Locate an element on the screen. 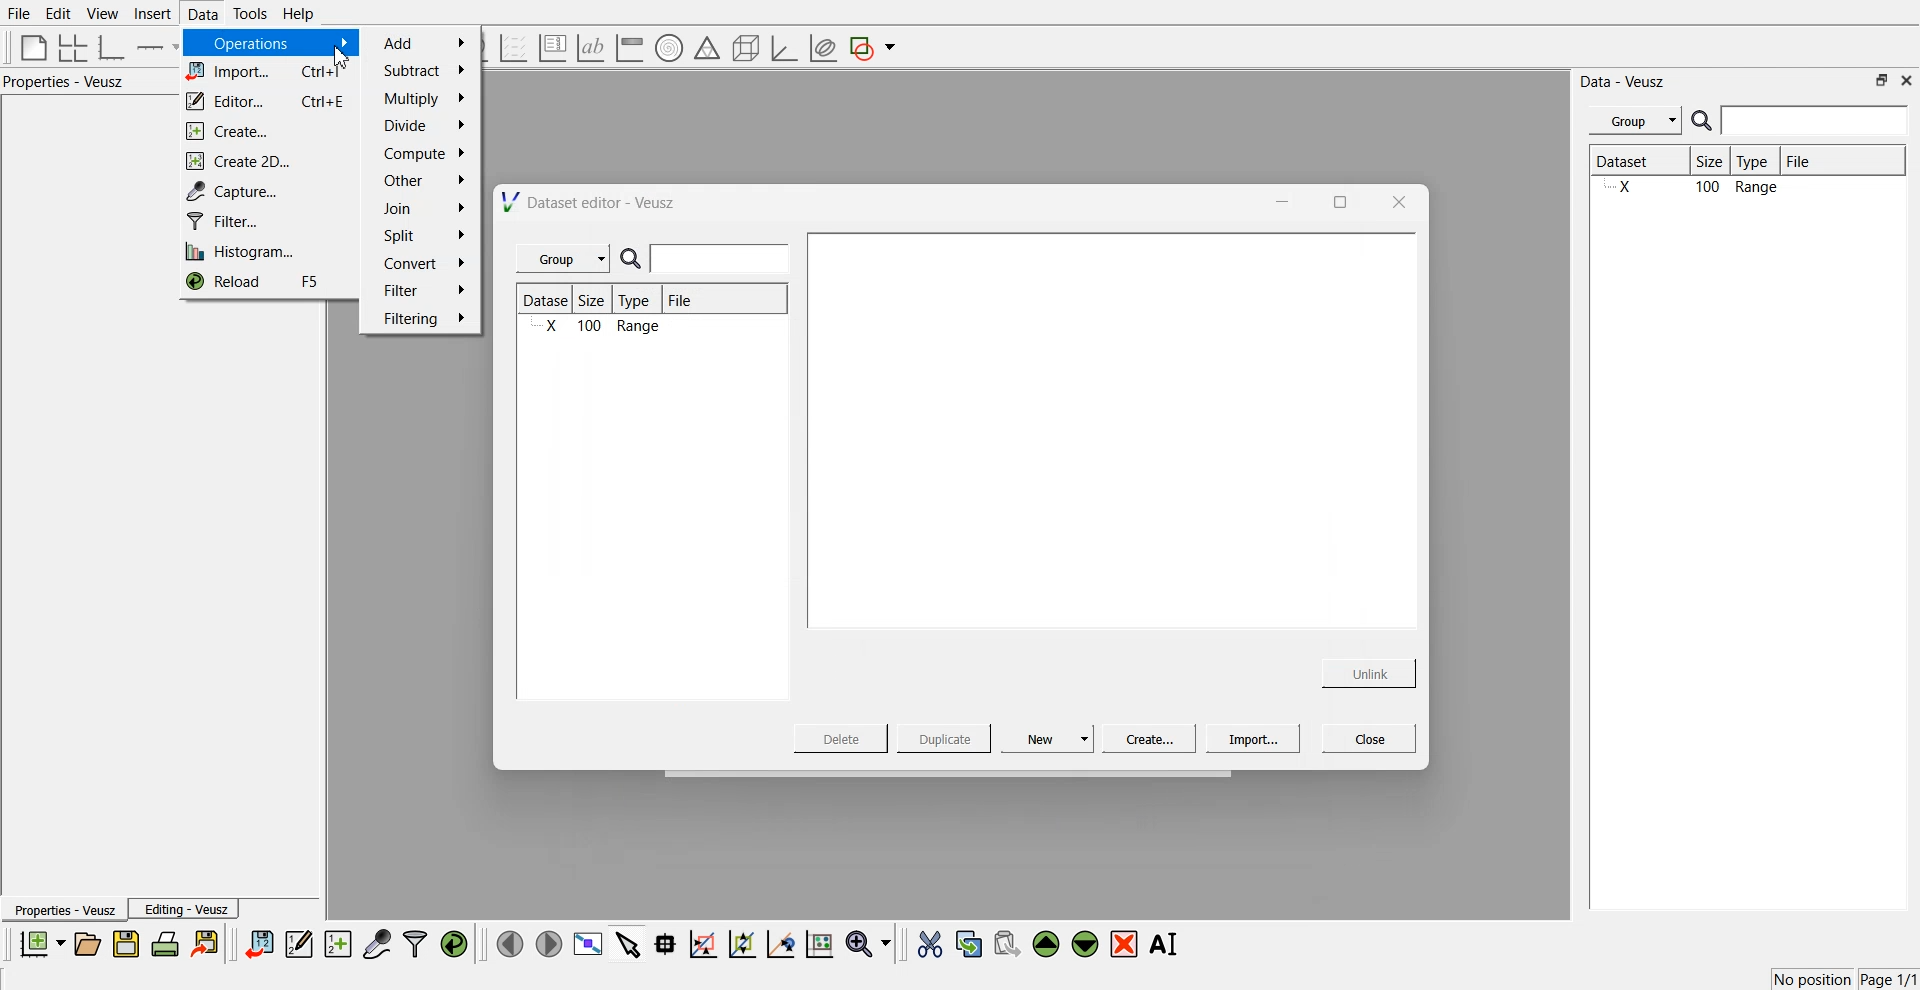 The height and width of the screenshot is (990, 1920). Filtering is located at coordinates (422, 318).